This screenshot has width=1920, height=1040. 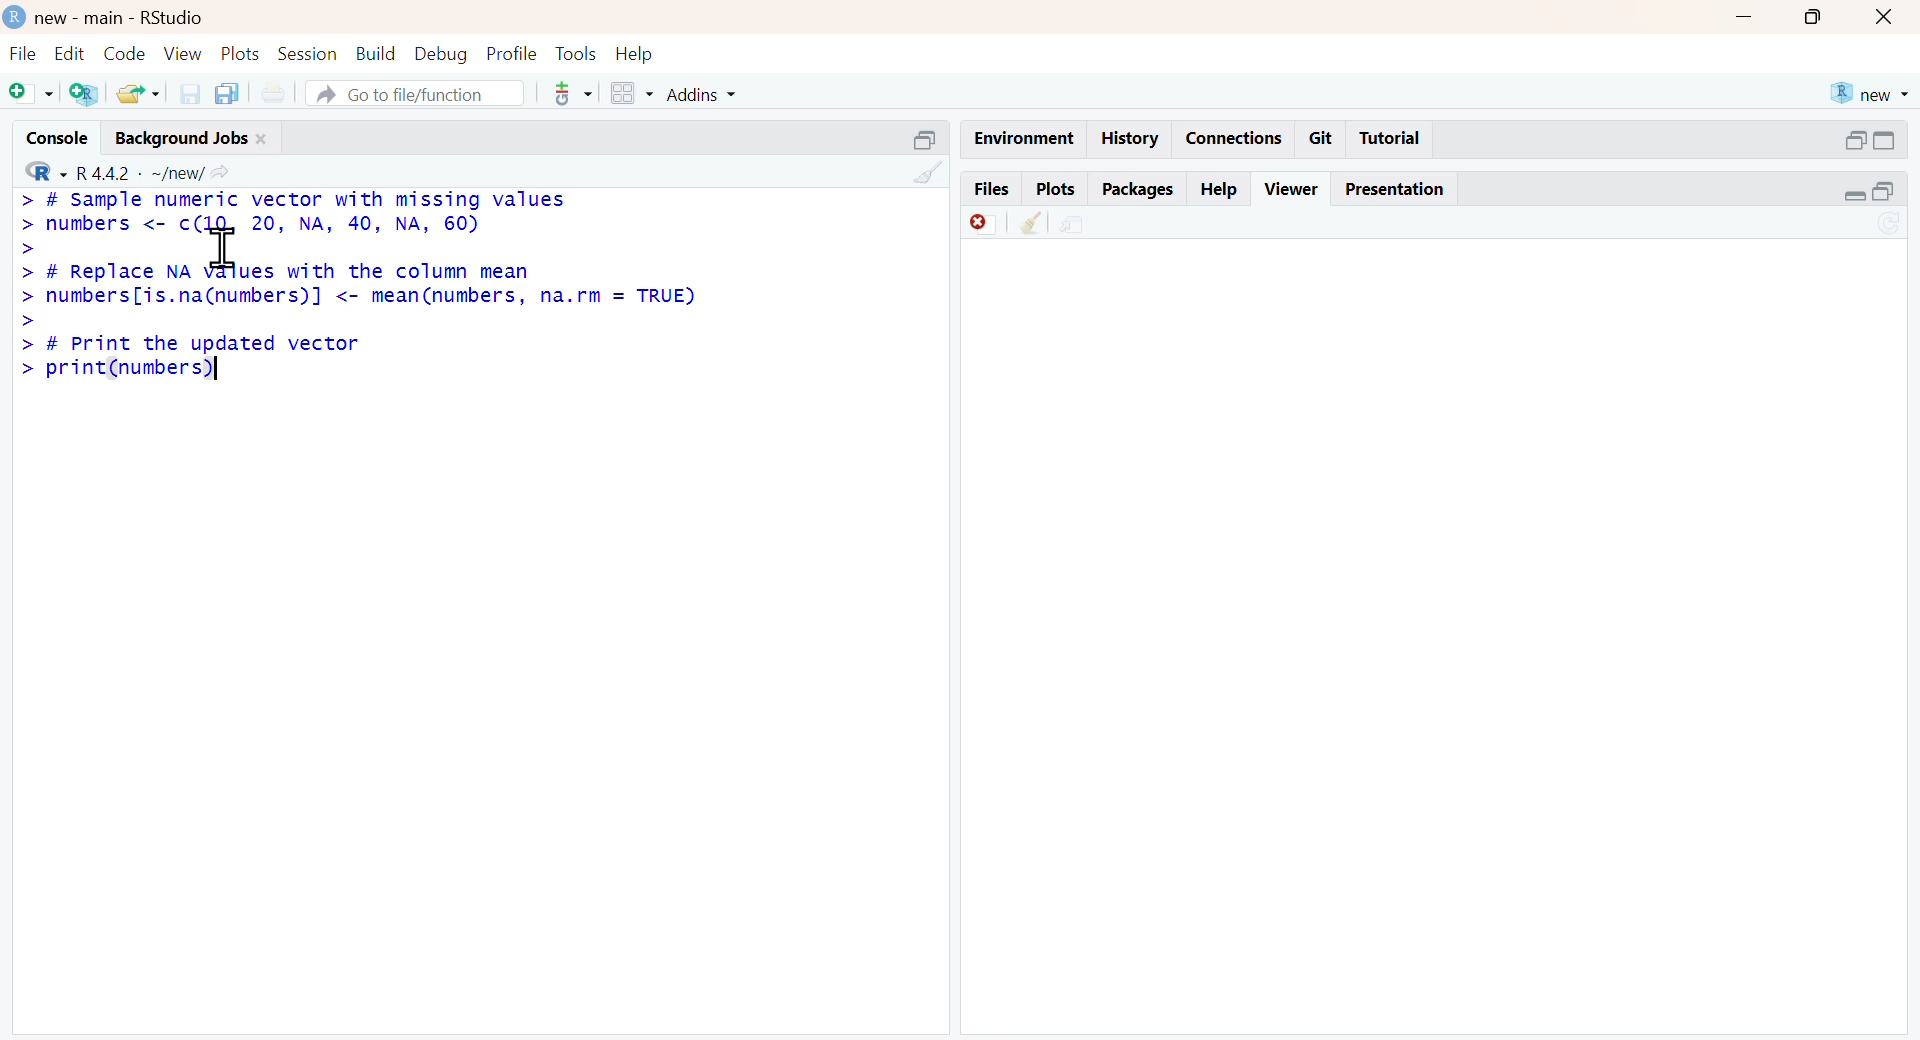 What do you see at coordinates (1854, 195) in the screenshot?
I see `expand/collapse` at bounding box center [1854, 195].